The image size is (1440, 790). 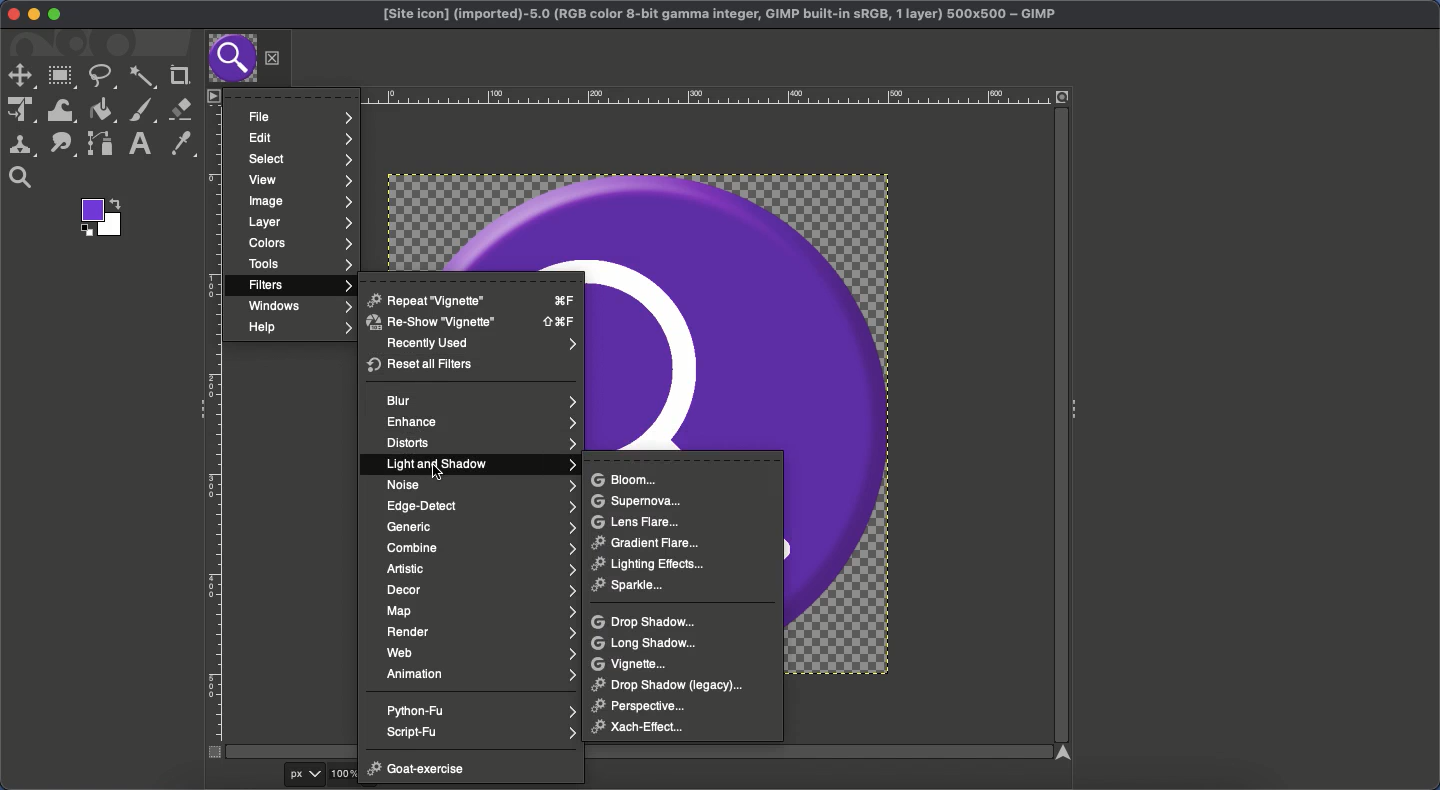 What do you see at coordinates (101, 143) in the screenshot?
I see `Path` at bounding box center [101, 143].